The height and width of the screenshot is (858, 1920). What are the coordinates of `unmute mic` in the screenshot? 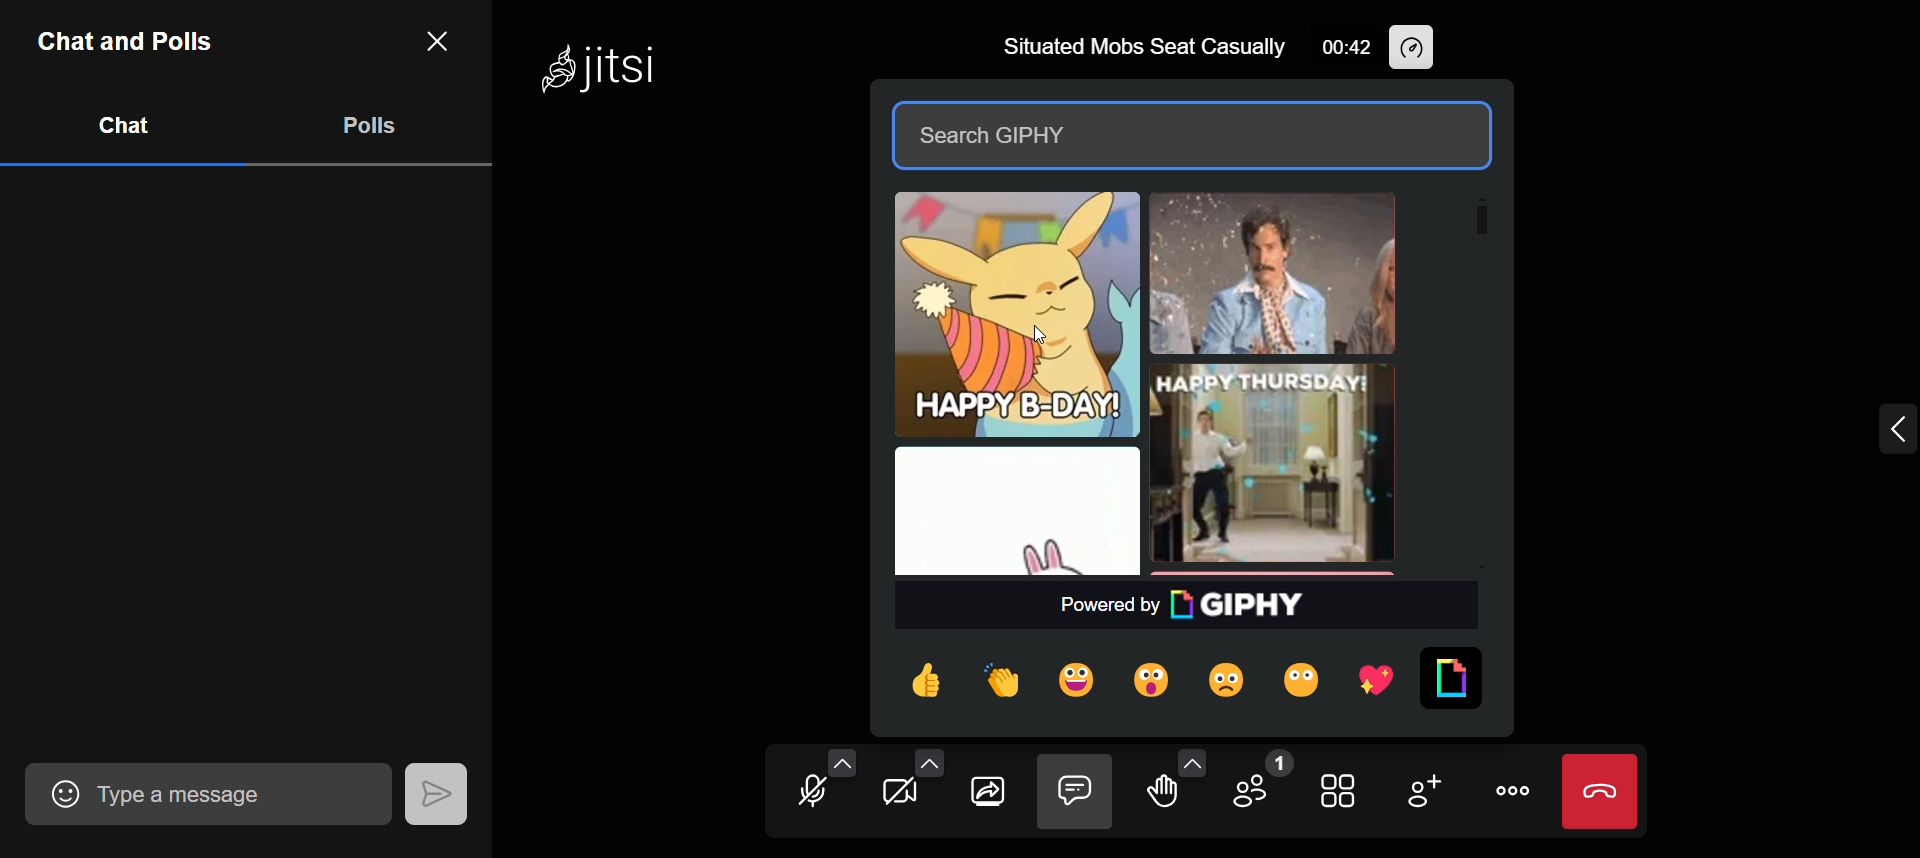 It's located at (810, 794).